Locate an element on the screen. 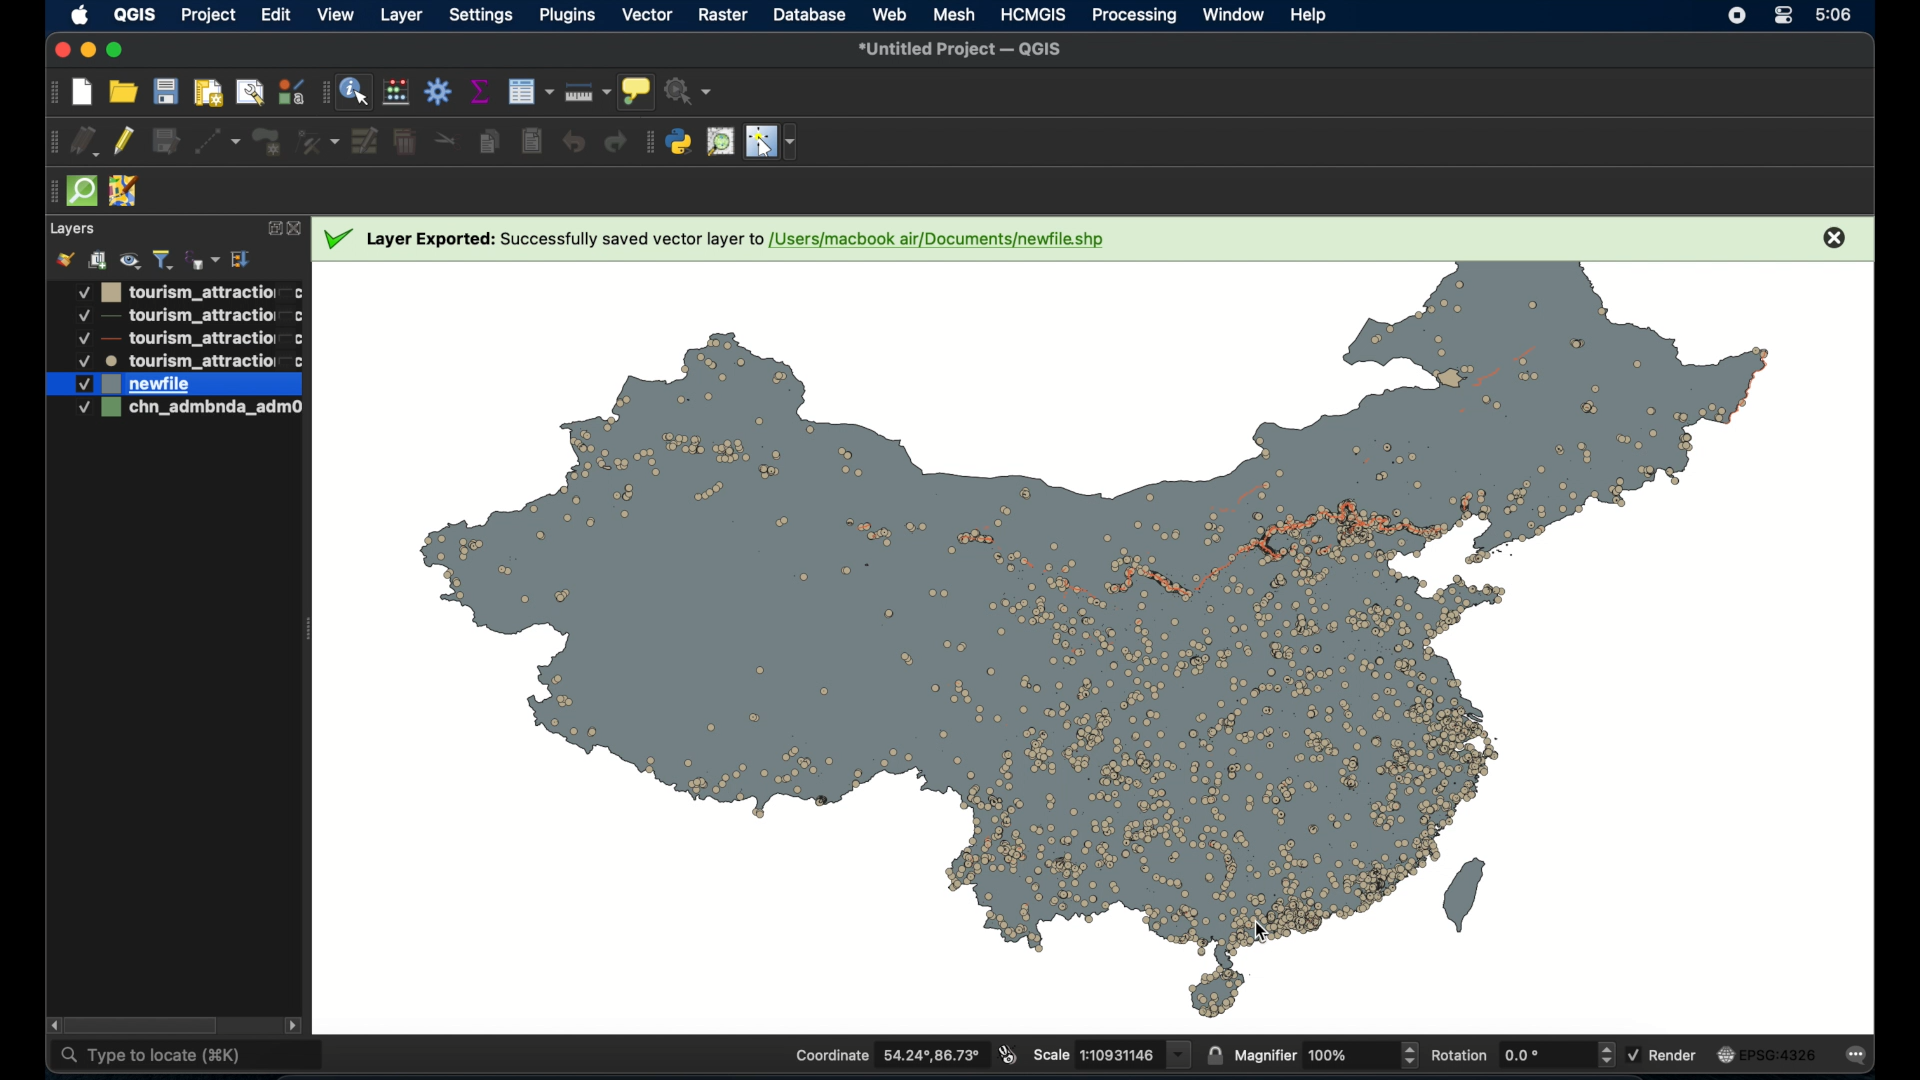 This screenshot has width=1920, height=1080. undo is located at coordinates (573, 142).